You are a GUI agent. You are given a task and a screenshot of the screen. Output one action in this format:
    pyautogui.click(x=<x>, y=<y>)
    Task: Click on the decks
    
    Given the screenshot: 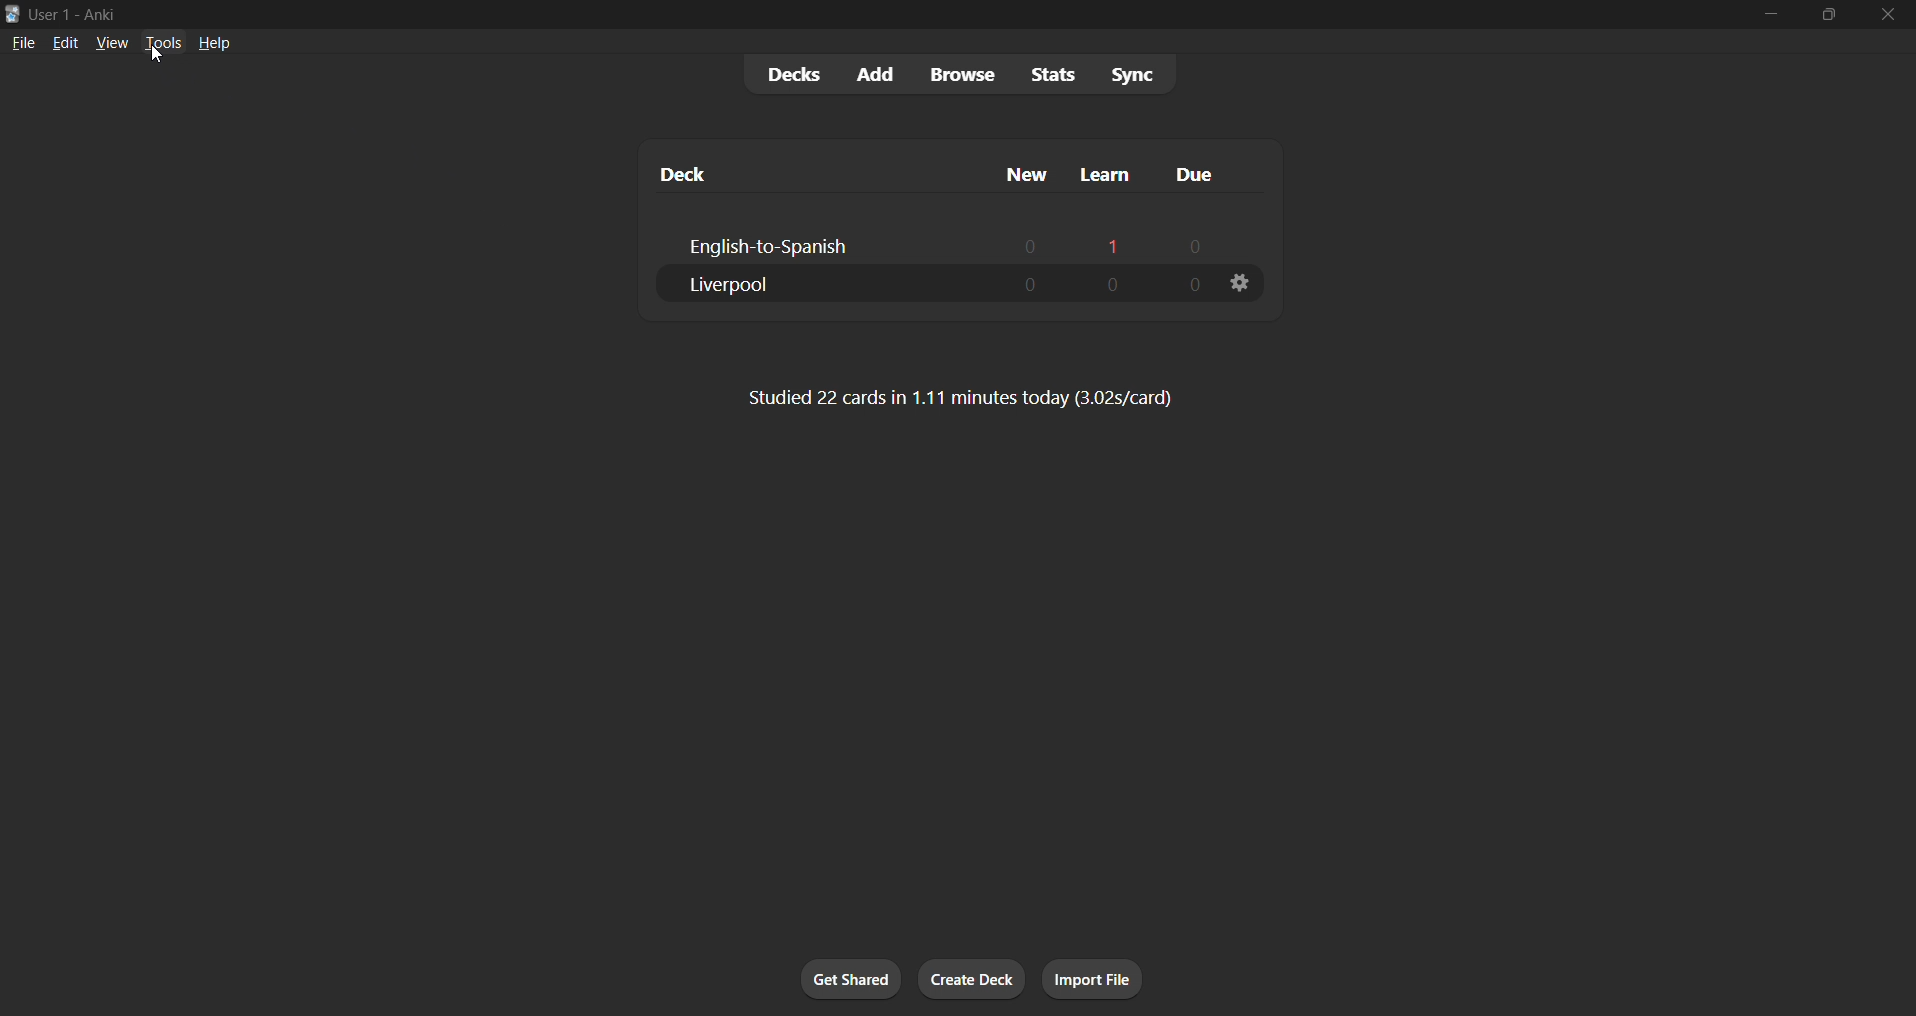 What is the action you would take?
    pyautogui.click(x=776, y=72)
    